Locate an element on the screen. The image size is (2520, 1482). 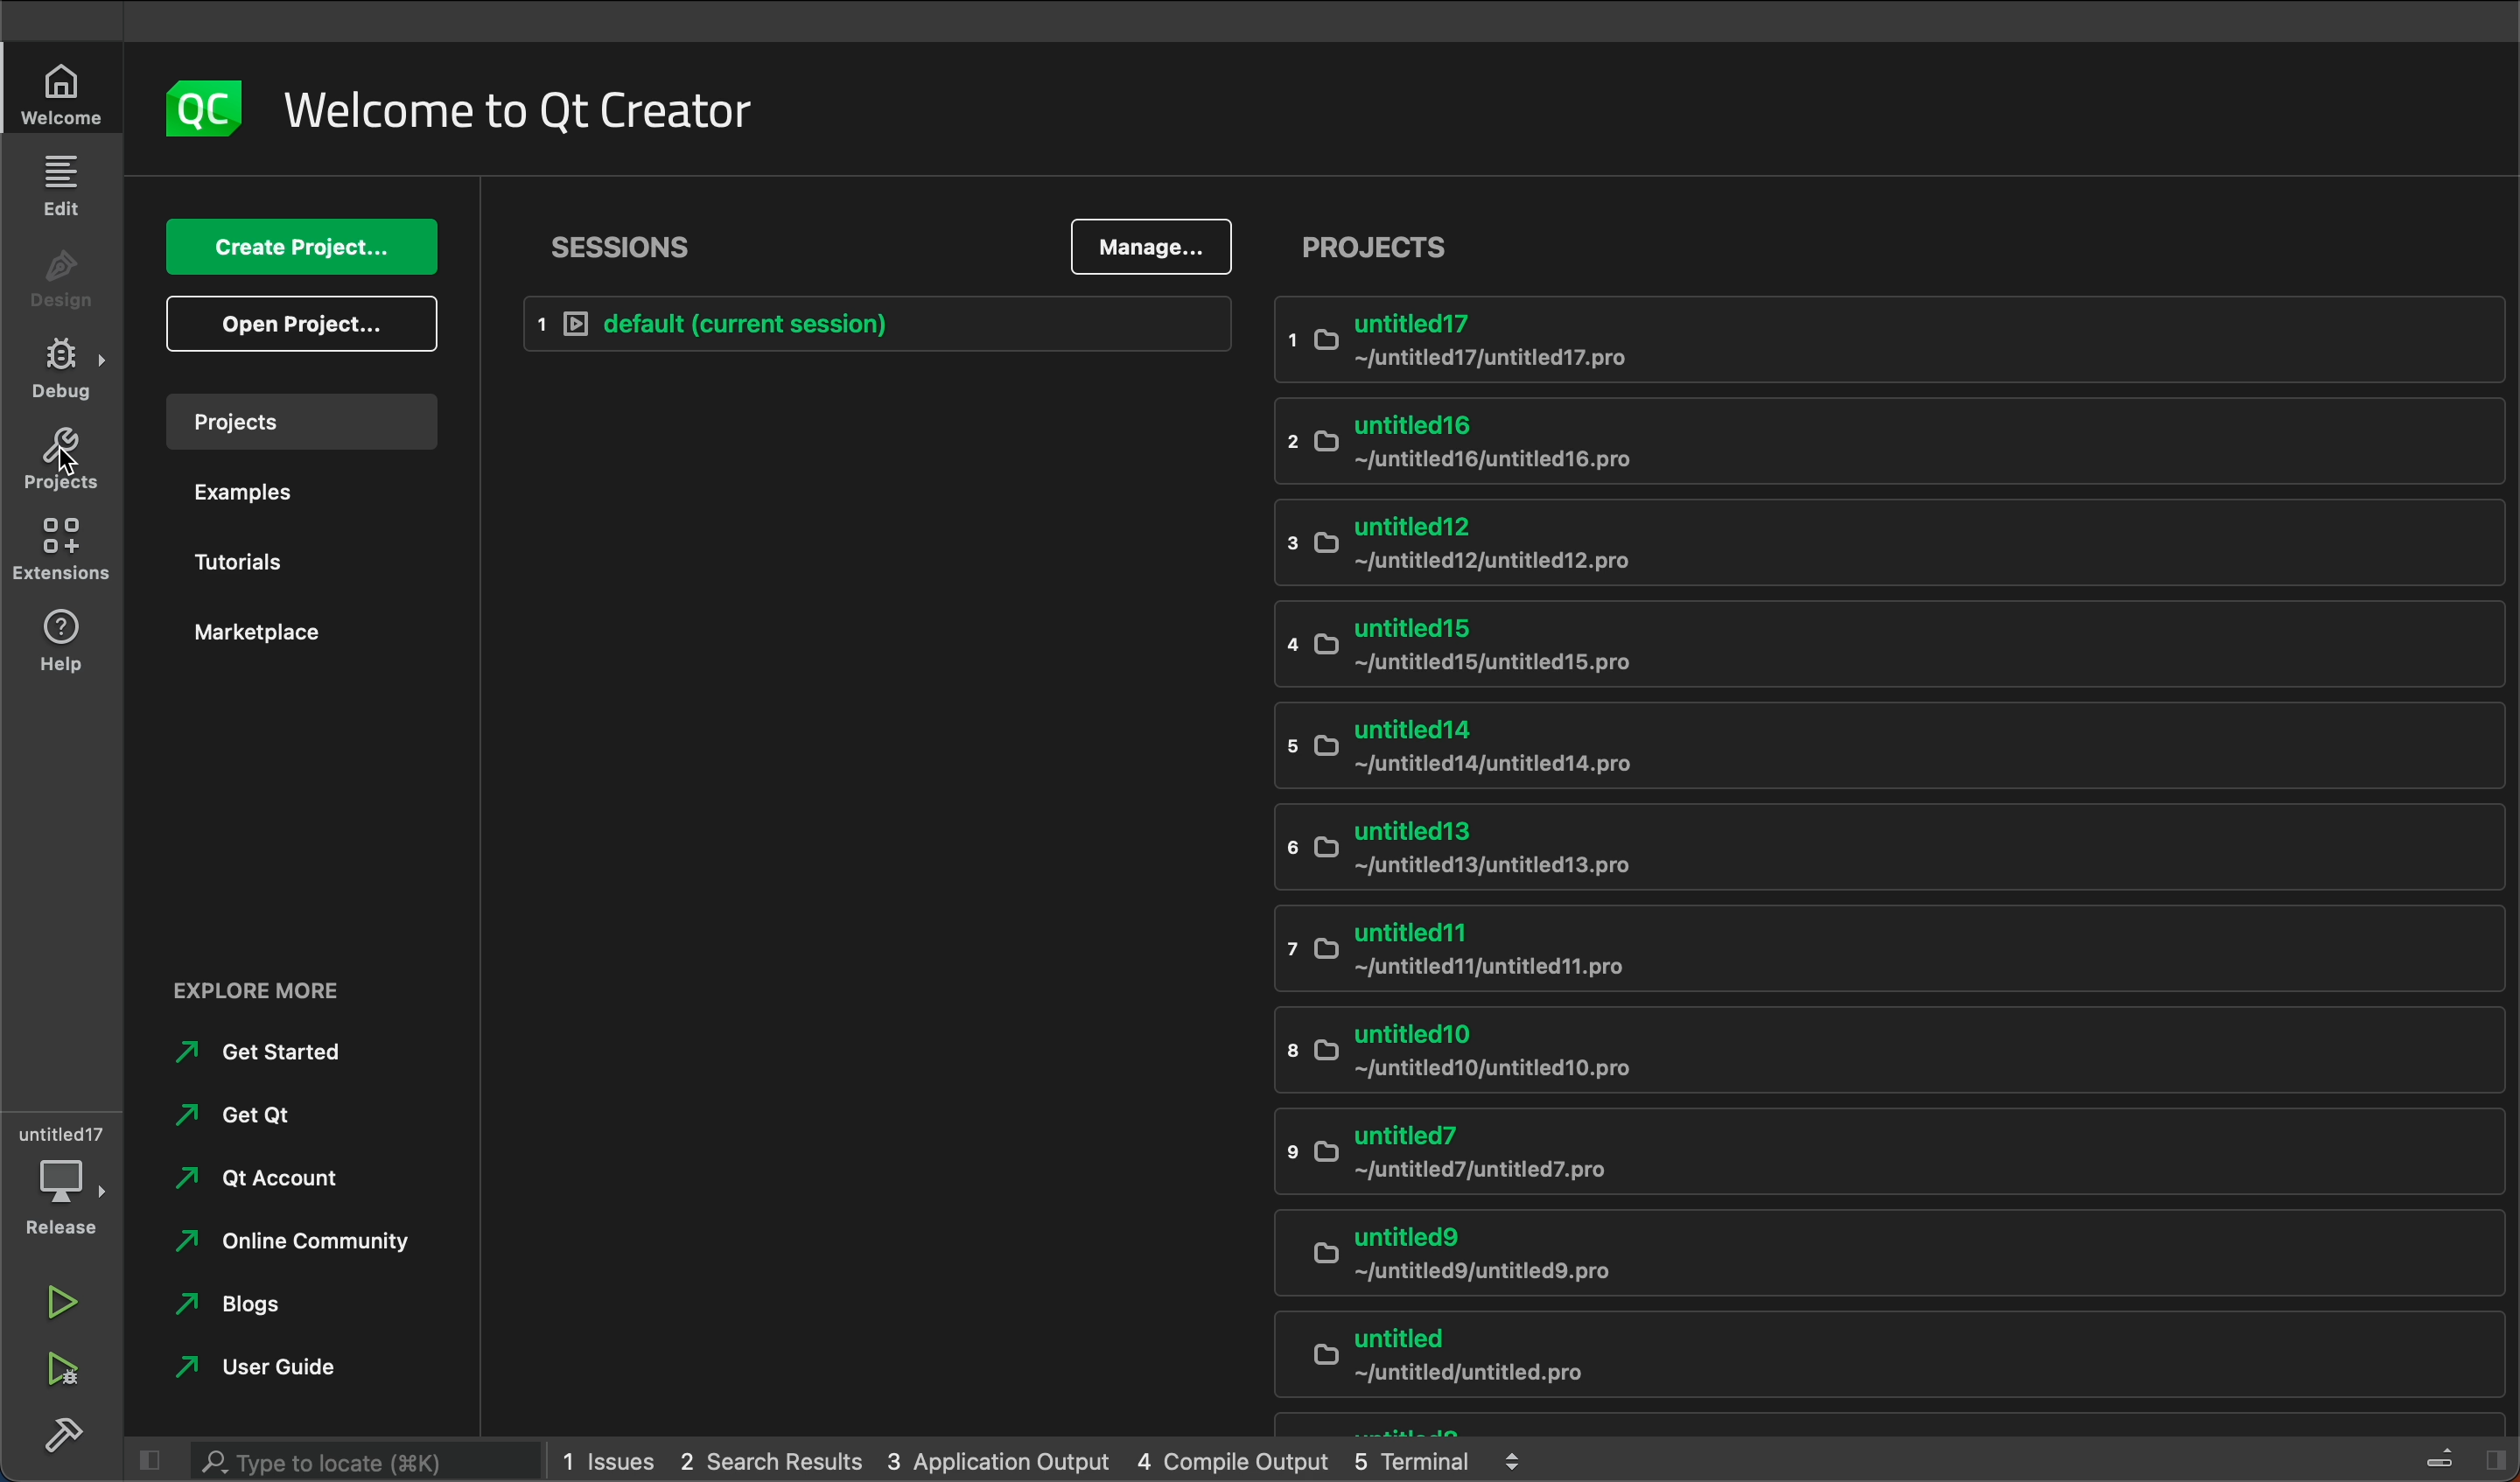
extensions is located at coordinates (65, 553).